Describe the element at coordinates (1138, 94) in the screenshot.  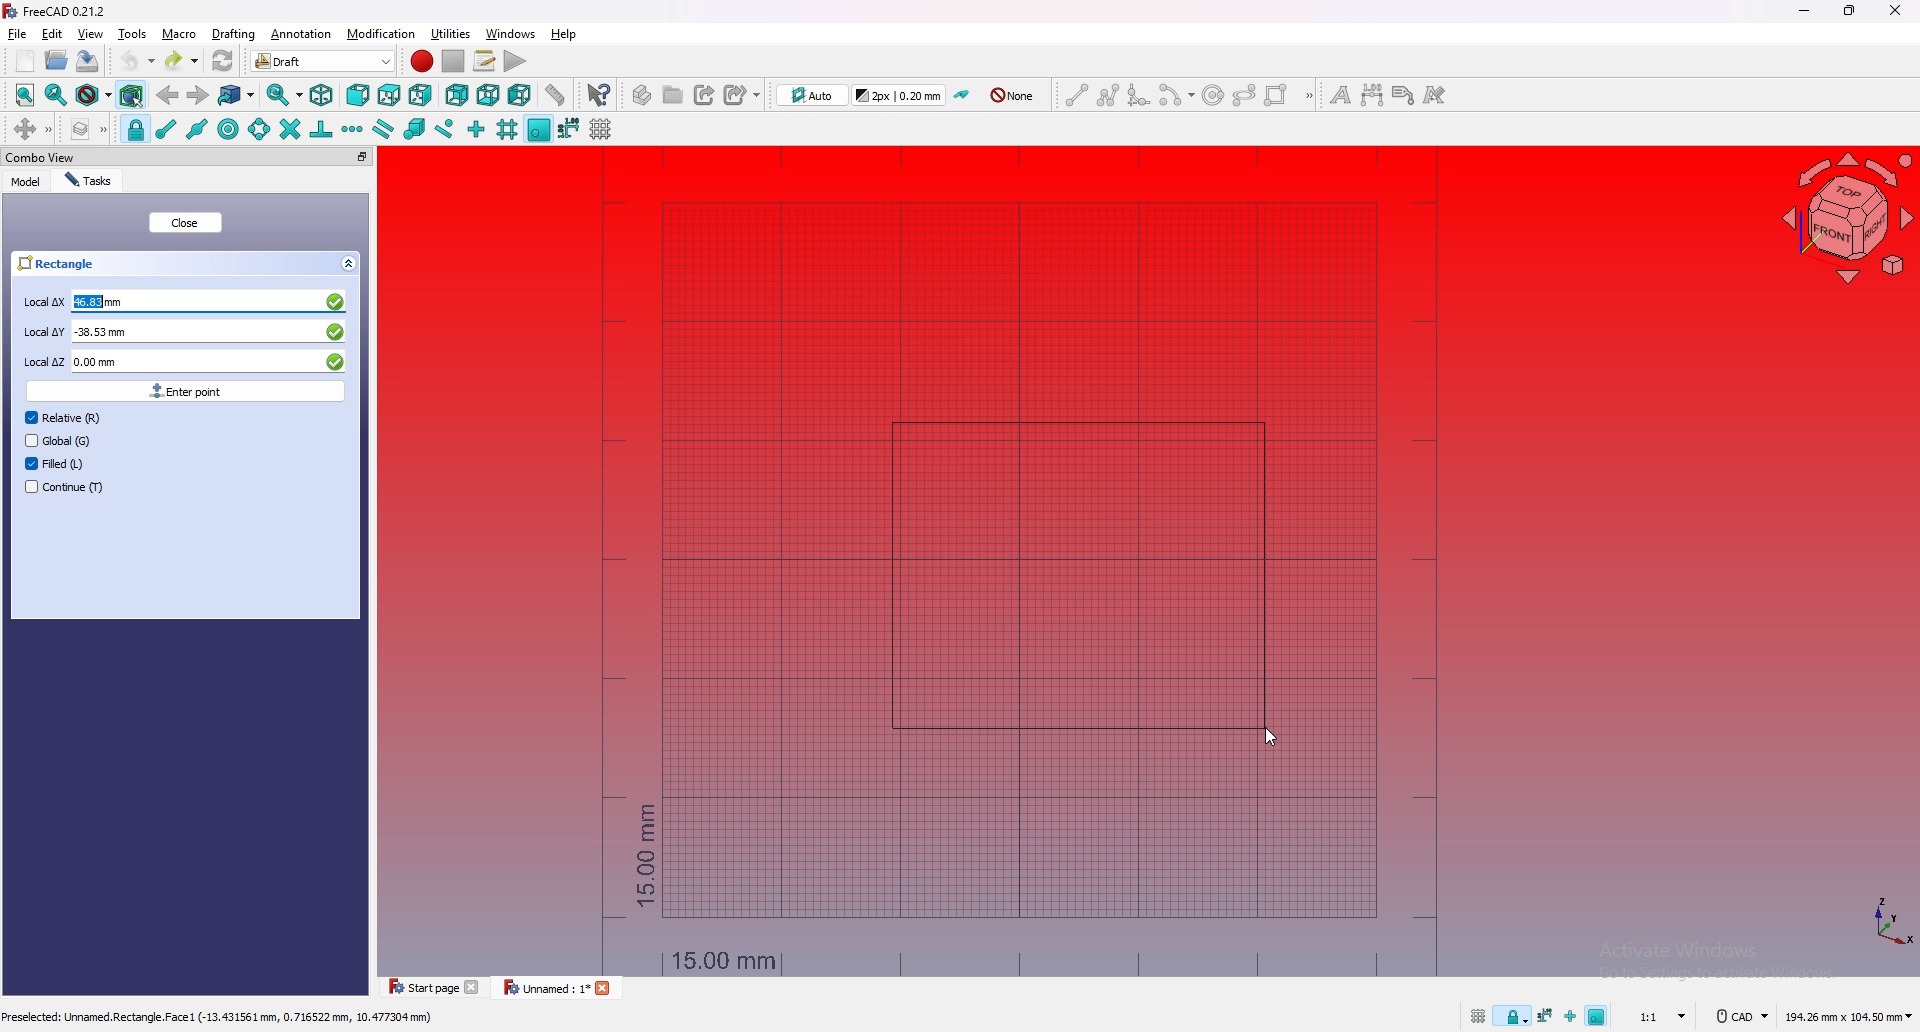
I see `fillet` at that location.